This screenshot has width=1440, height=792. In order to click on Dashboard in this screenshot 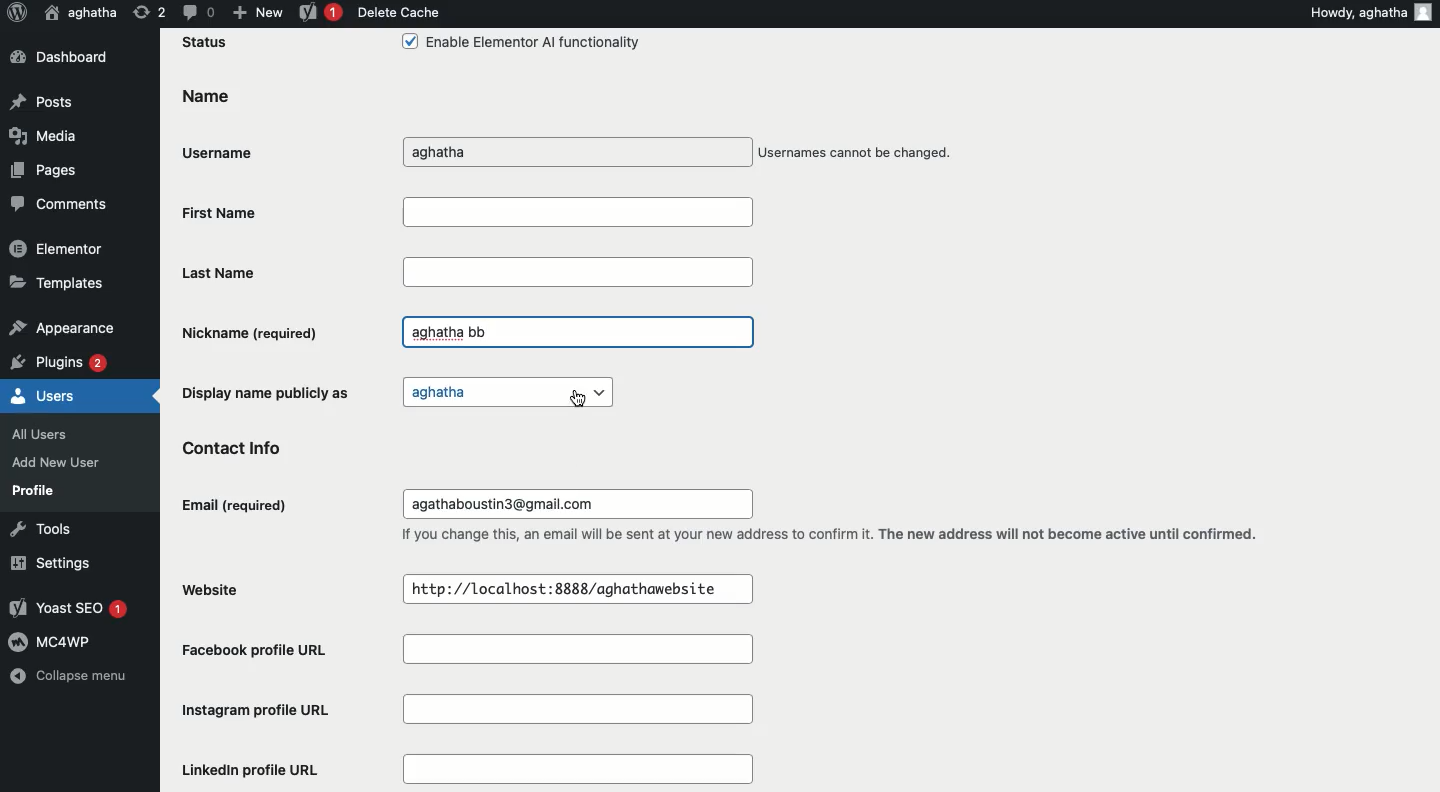, I will do `click(68, 58)`.